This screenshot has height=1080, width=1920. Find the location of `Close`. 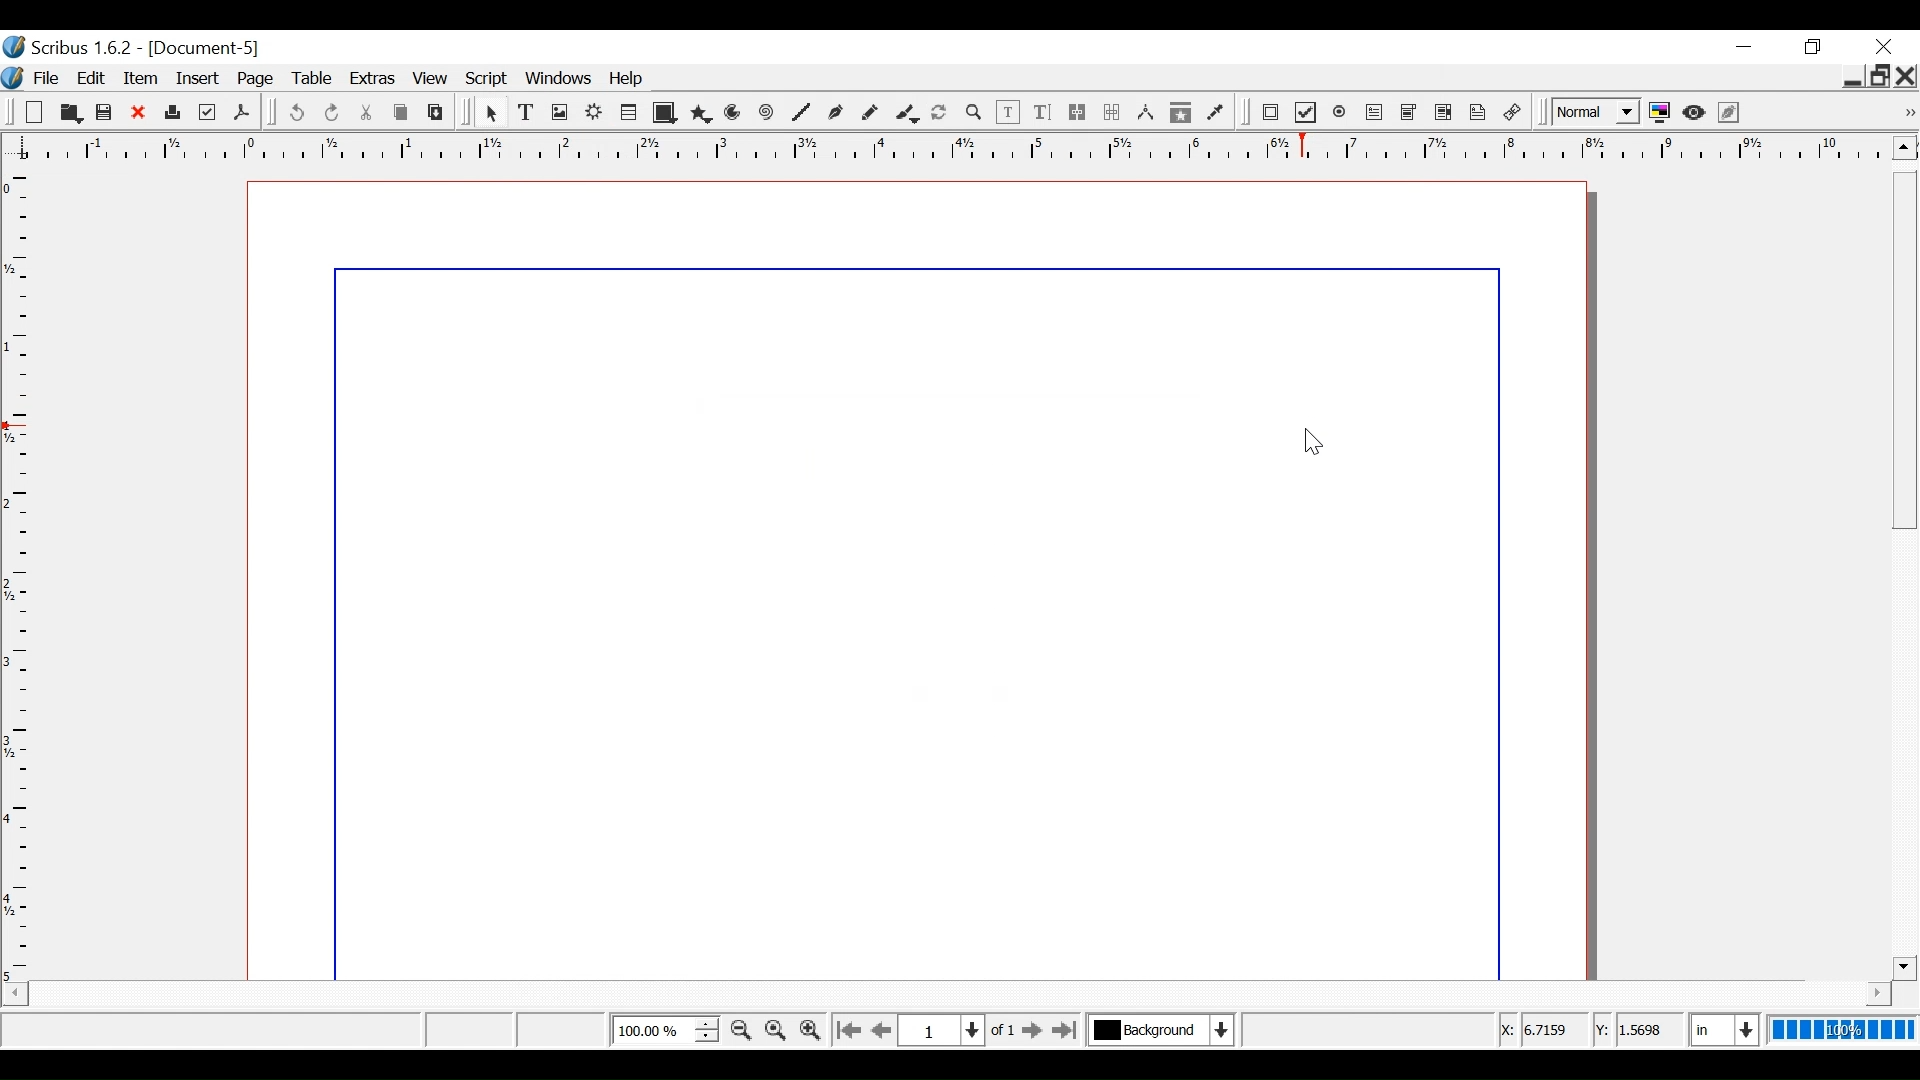

Close is located at coordinates (1907, 76).